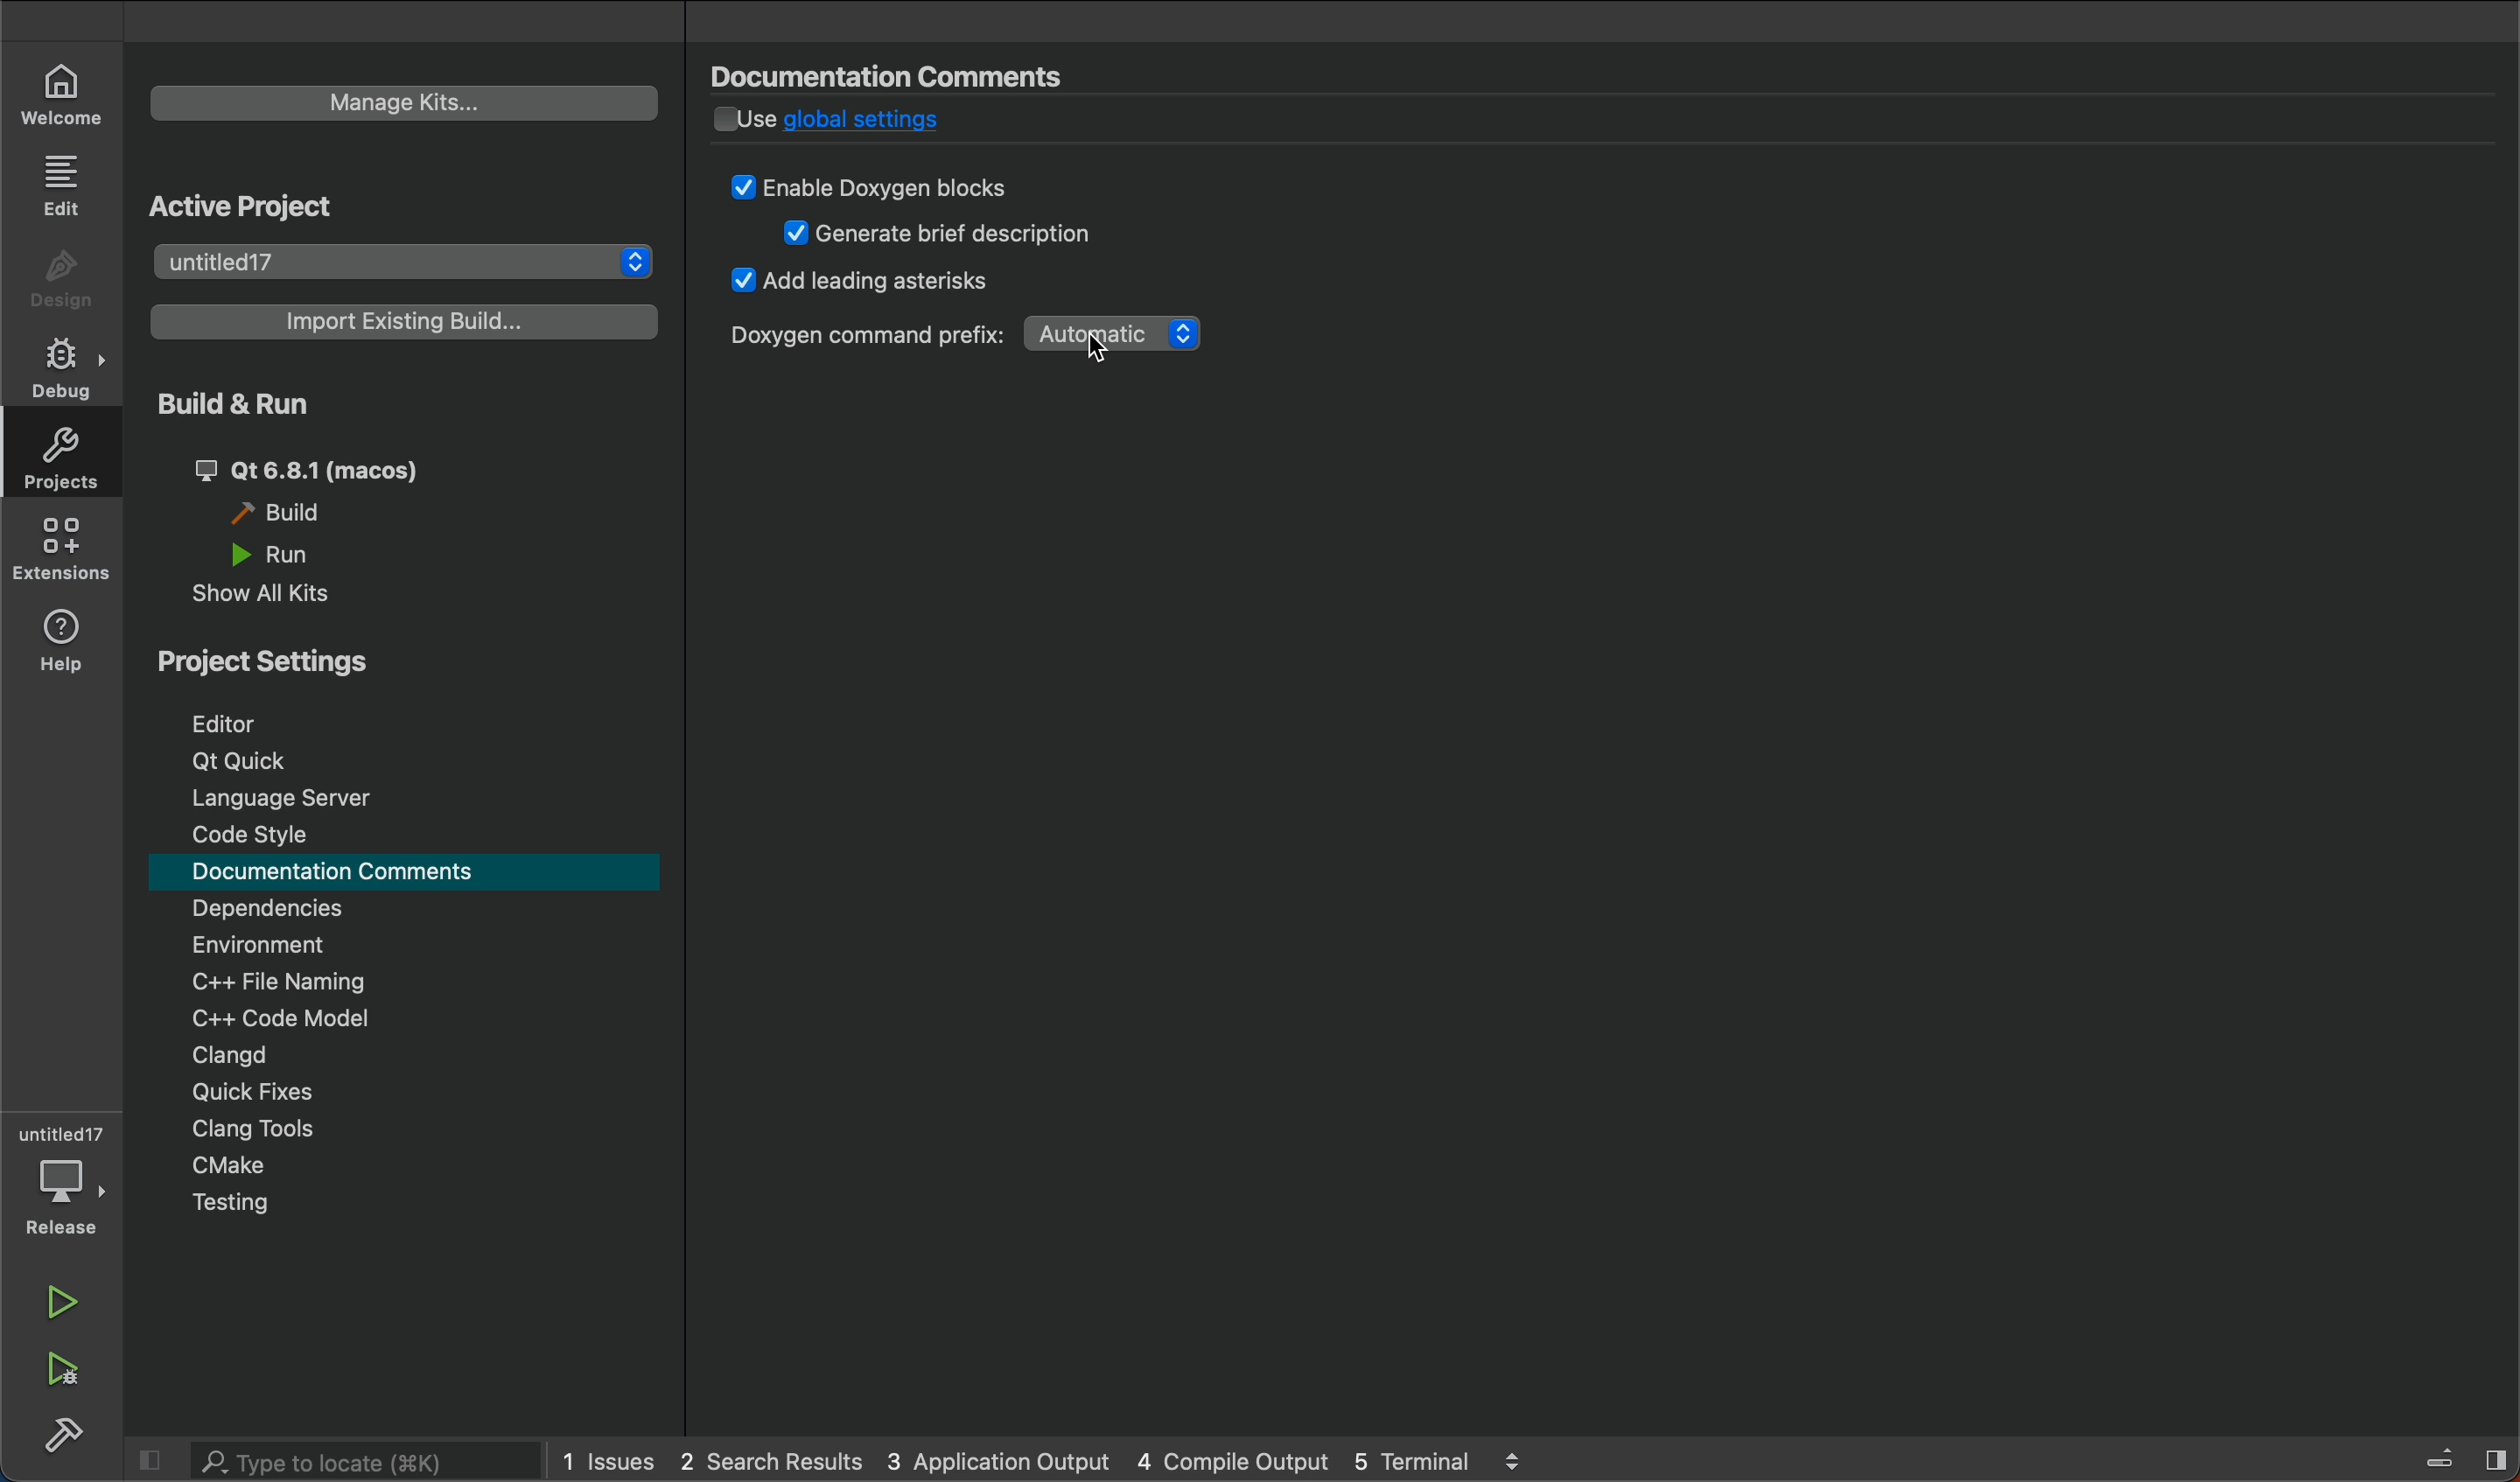 Image resolution: width=2520 pixels, height=1482 pixels. What do you see at coordinates (227, 1161) in the screenshot?
I see `cmake` at bounding box center [227, 1161].